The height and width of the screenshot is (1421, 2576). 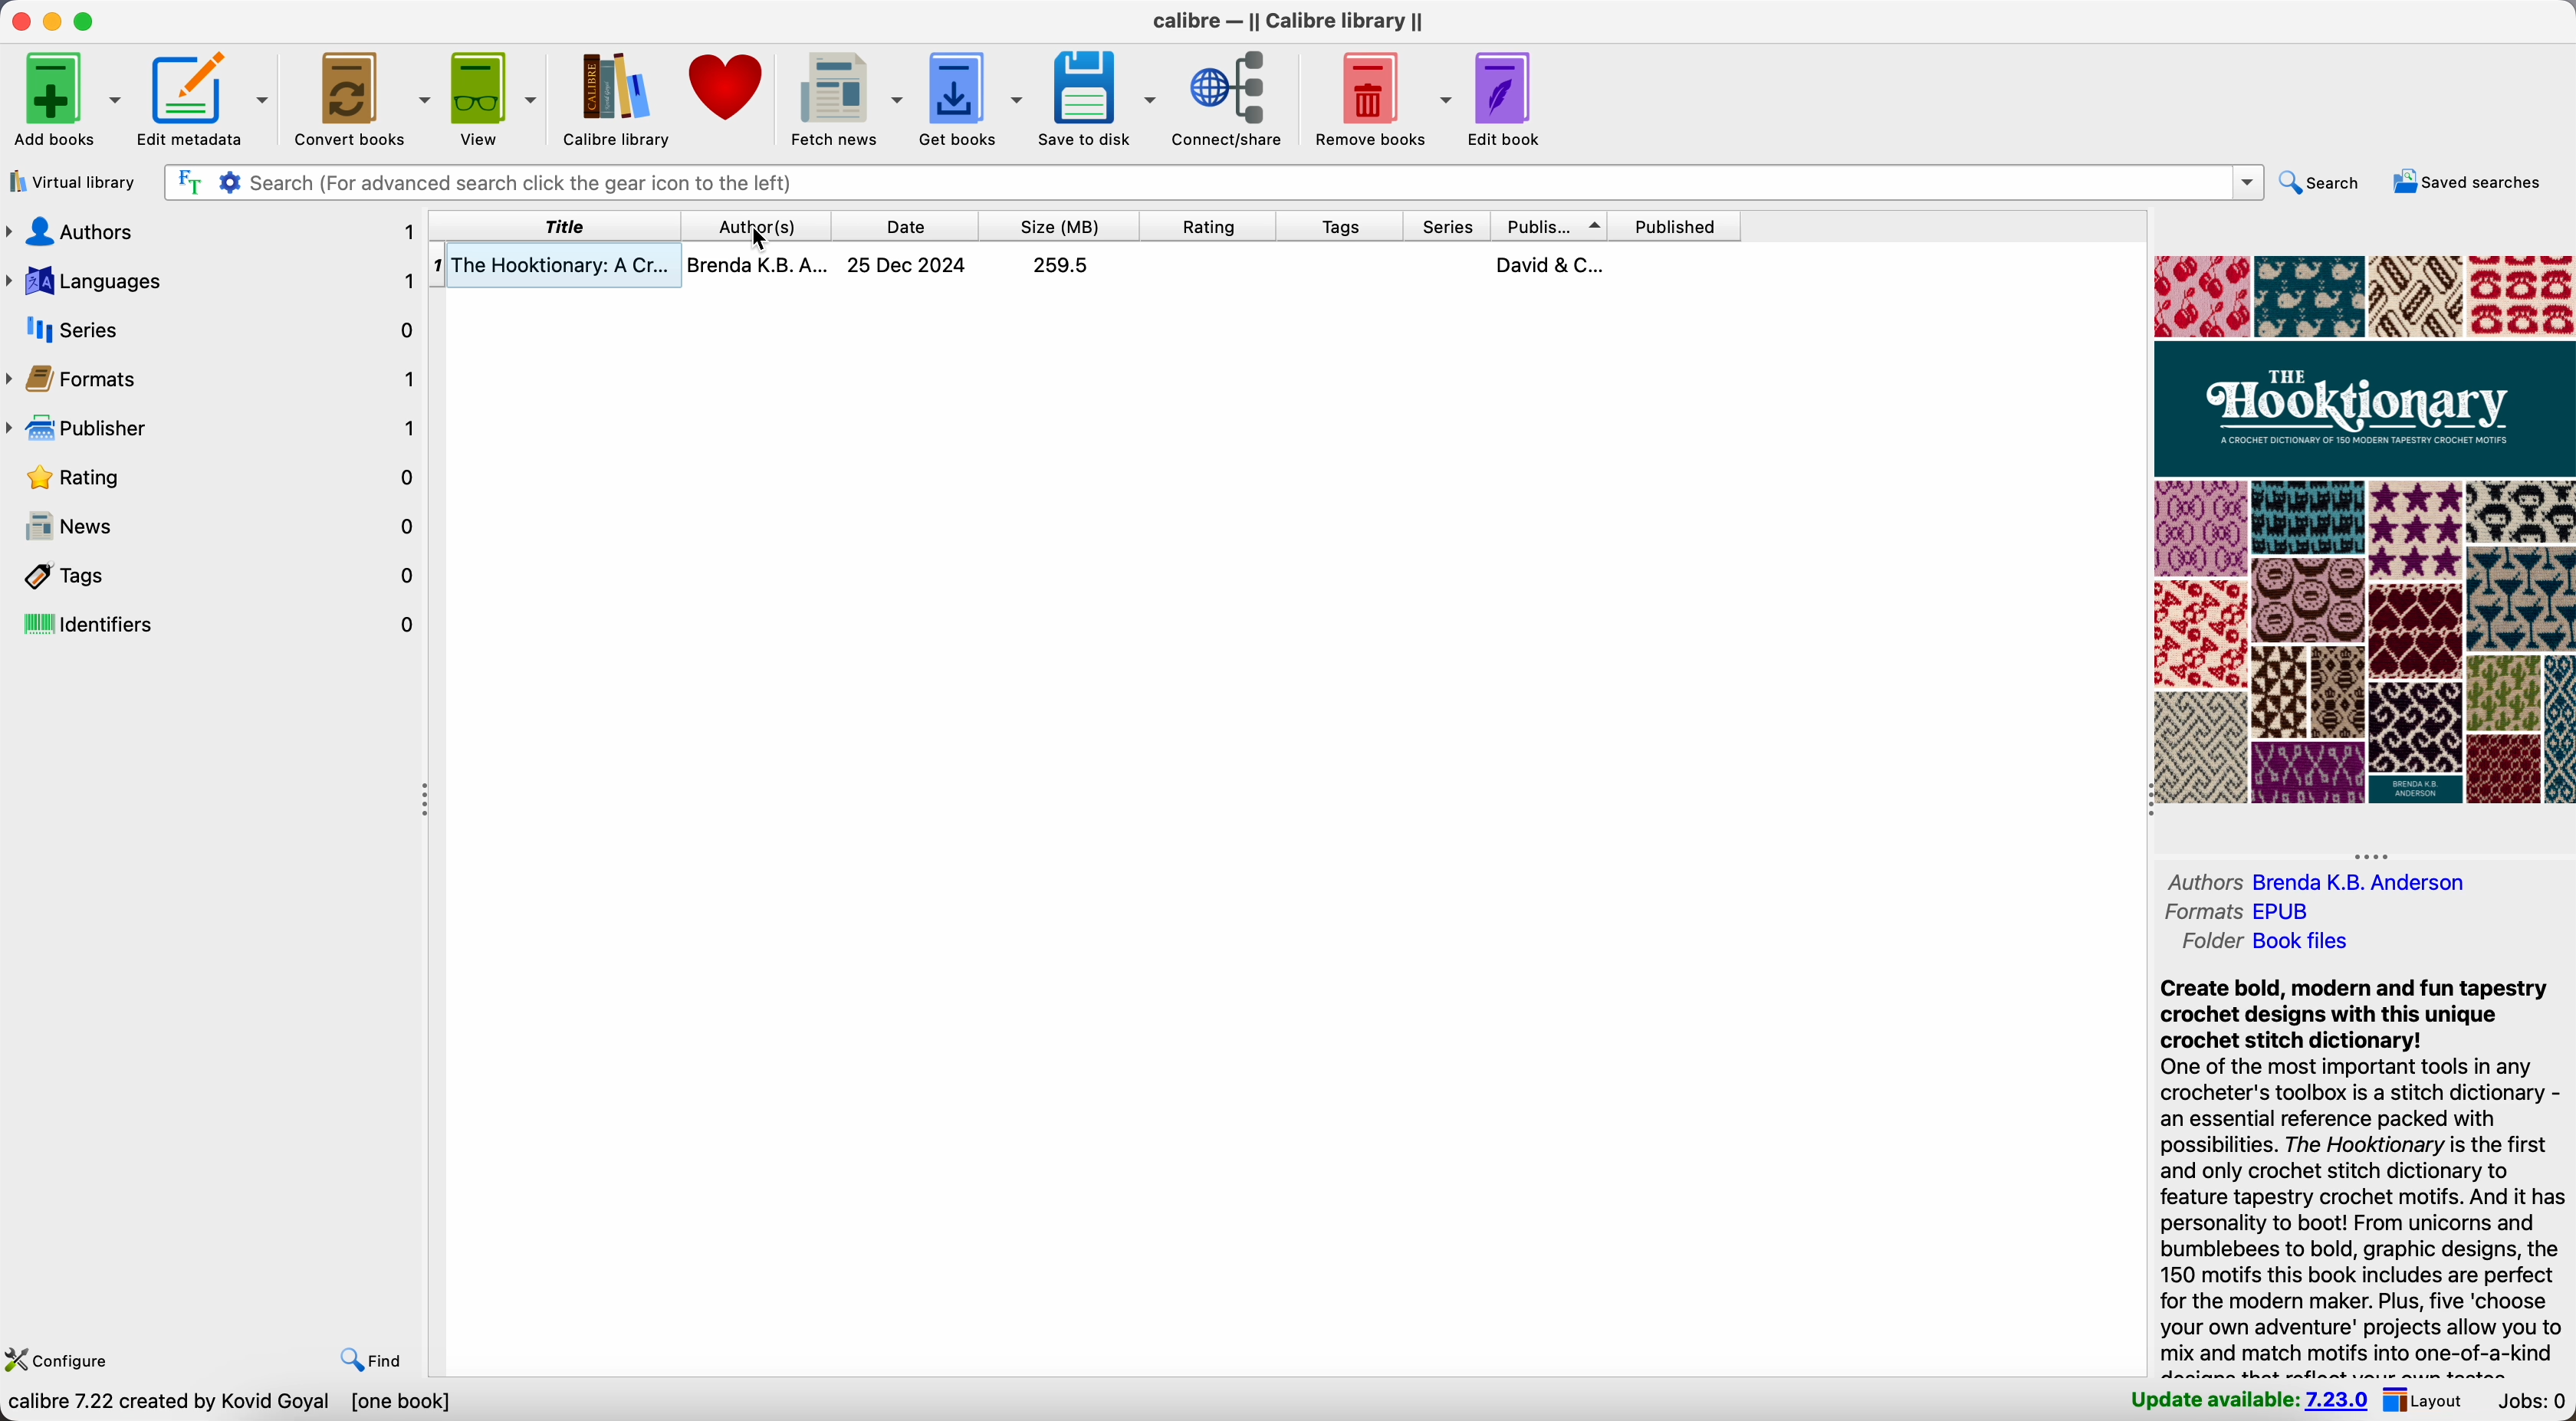 What do you see at coordinates (1296, 23) in the screenshot?
I see `Calibre` at bounding box center [1296, 23].